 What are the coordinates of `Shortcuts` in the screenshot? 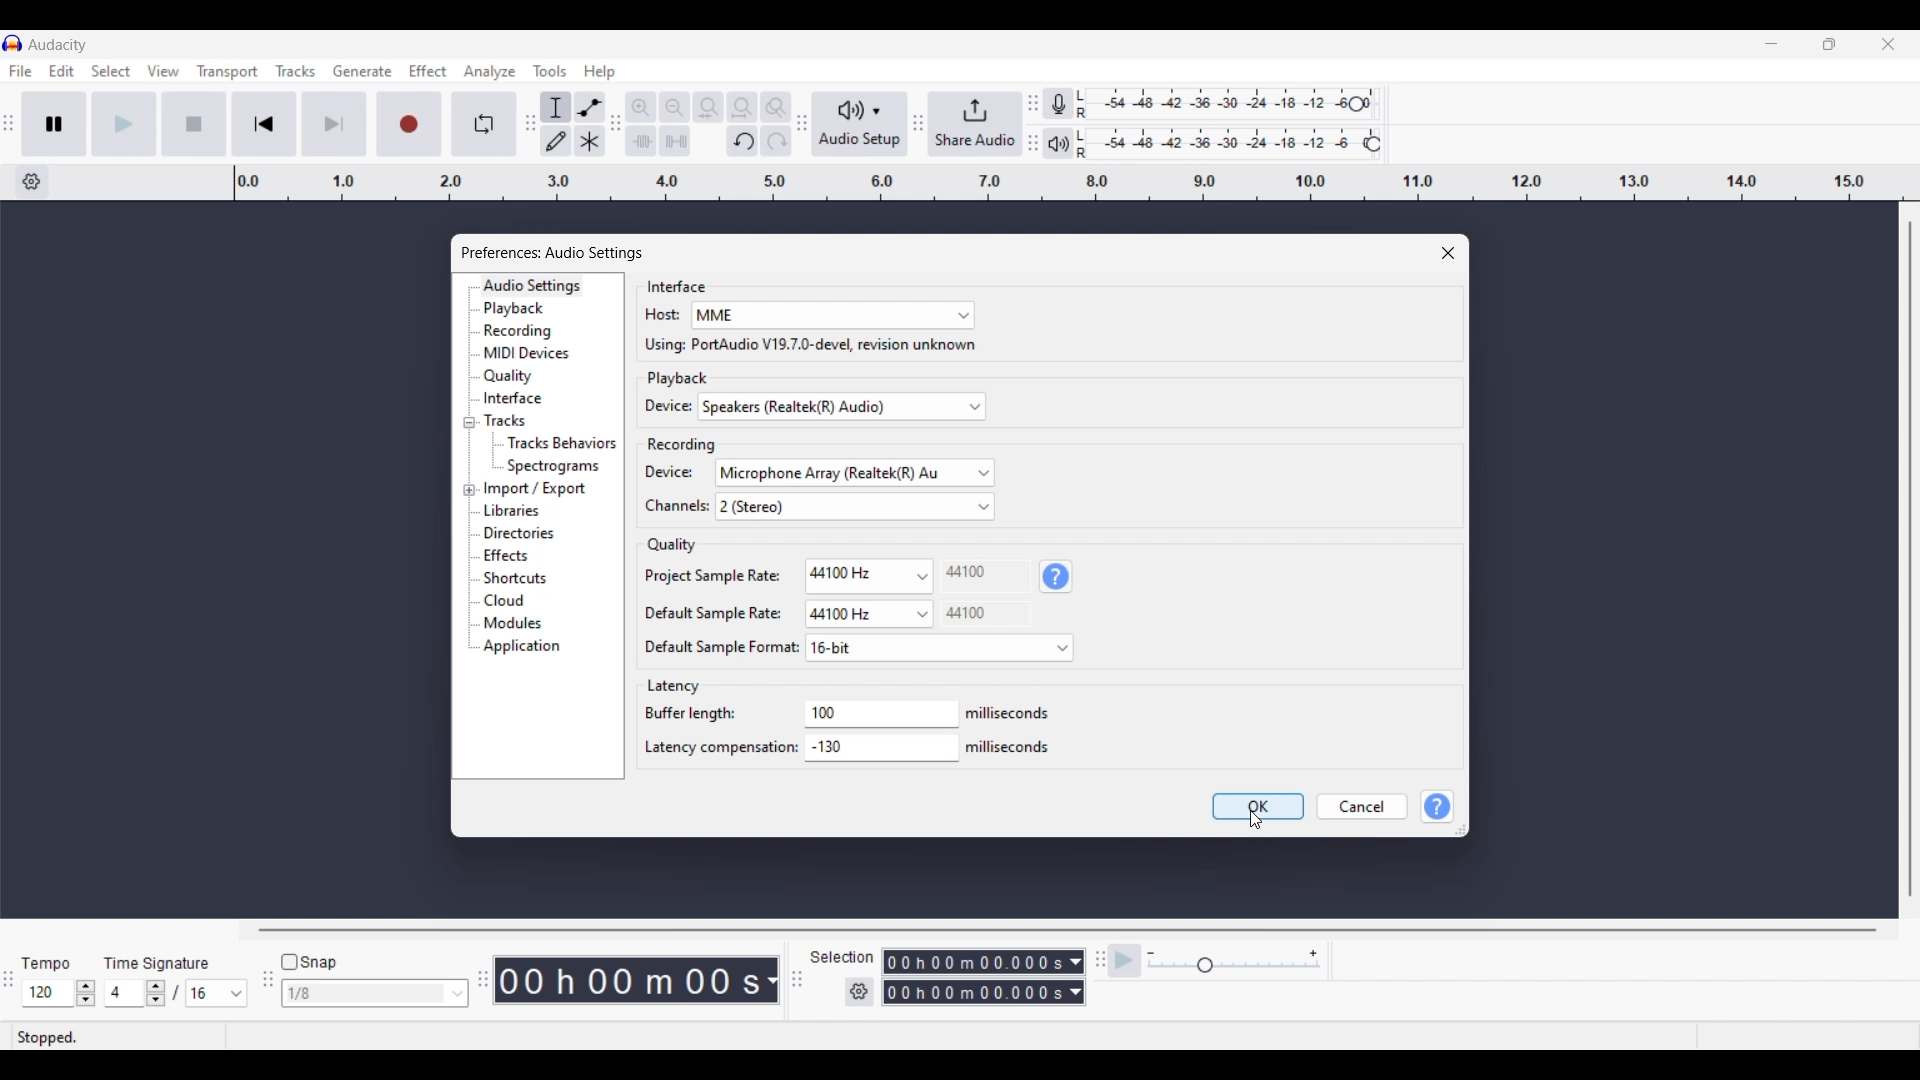 It's located at (530, 579).